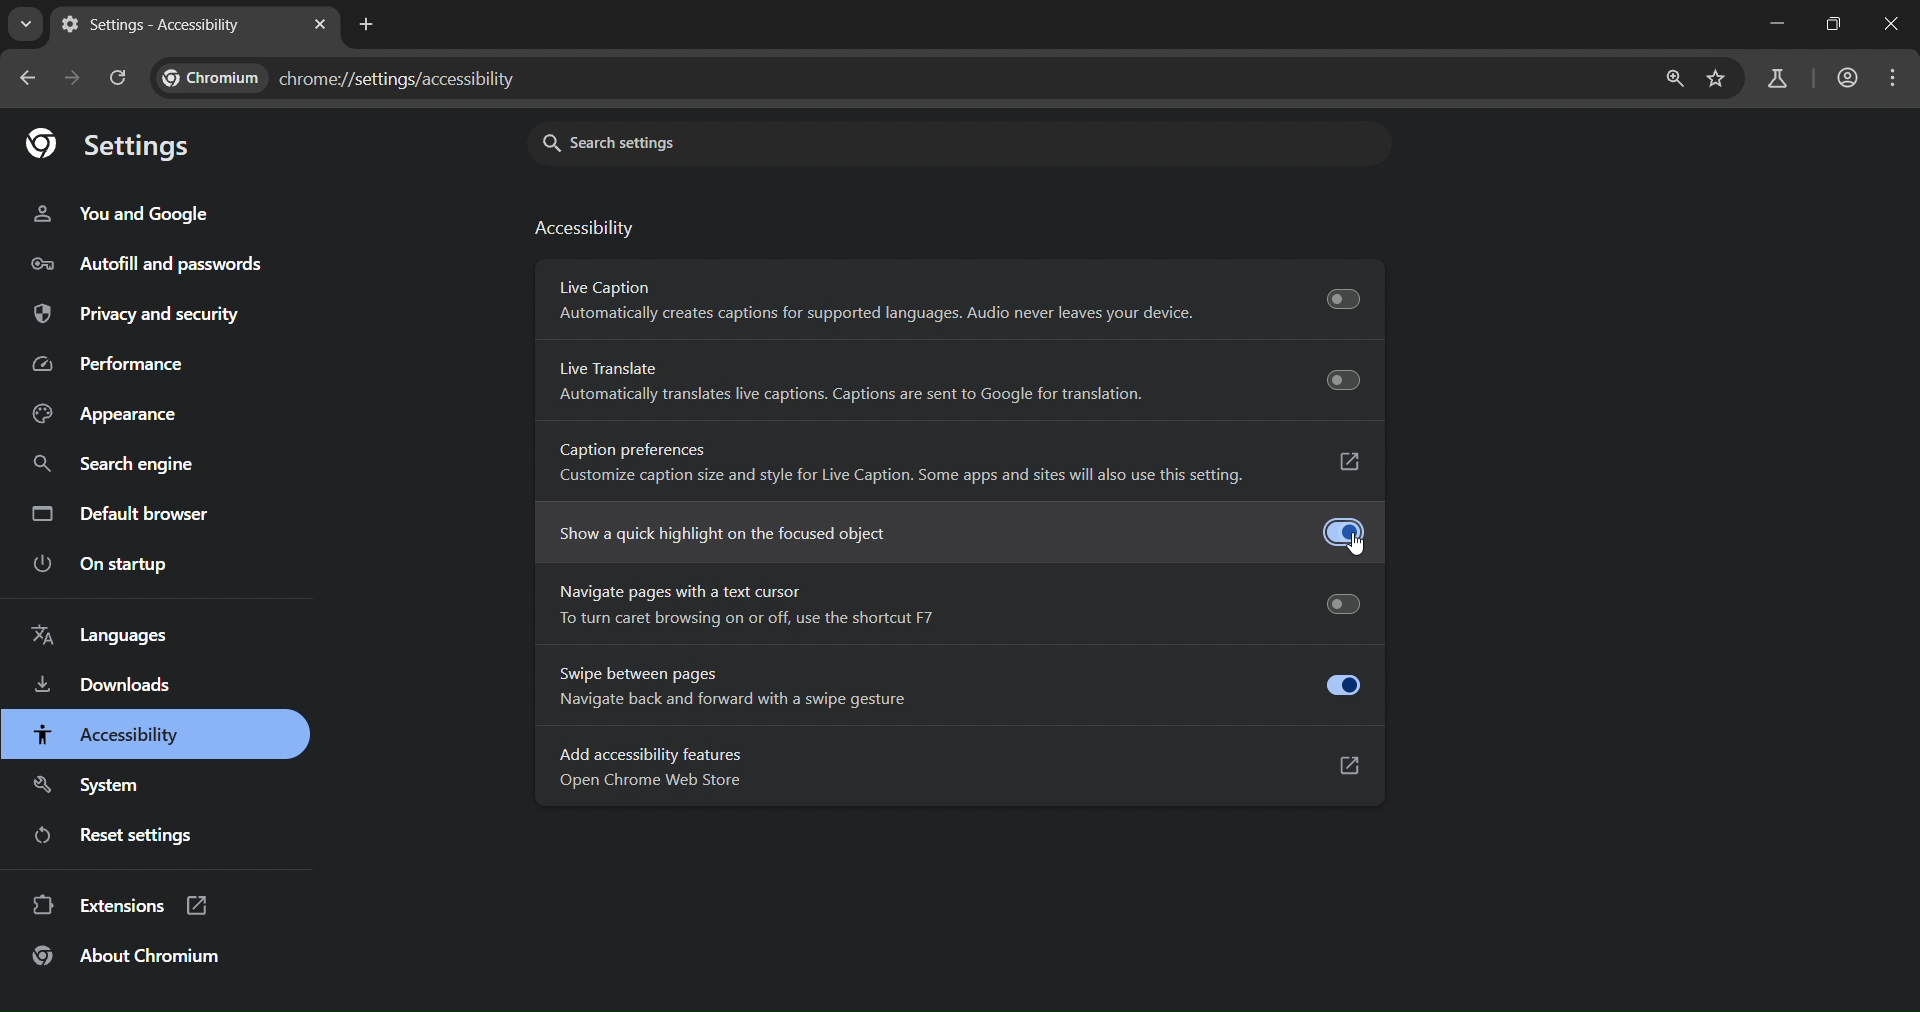 Image resolution: width=1920 pixels, height=1012 pixels. Describe the element at coordinates (26, 77) in the screenshot. I see `go back one page` at that location.